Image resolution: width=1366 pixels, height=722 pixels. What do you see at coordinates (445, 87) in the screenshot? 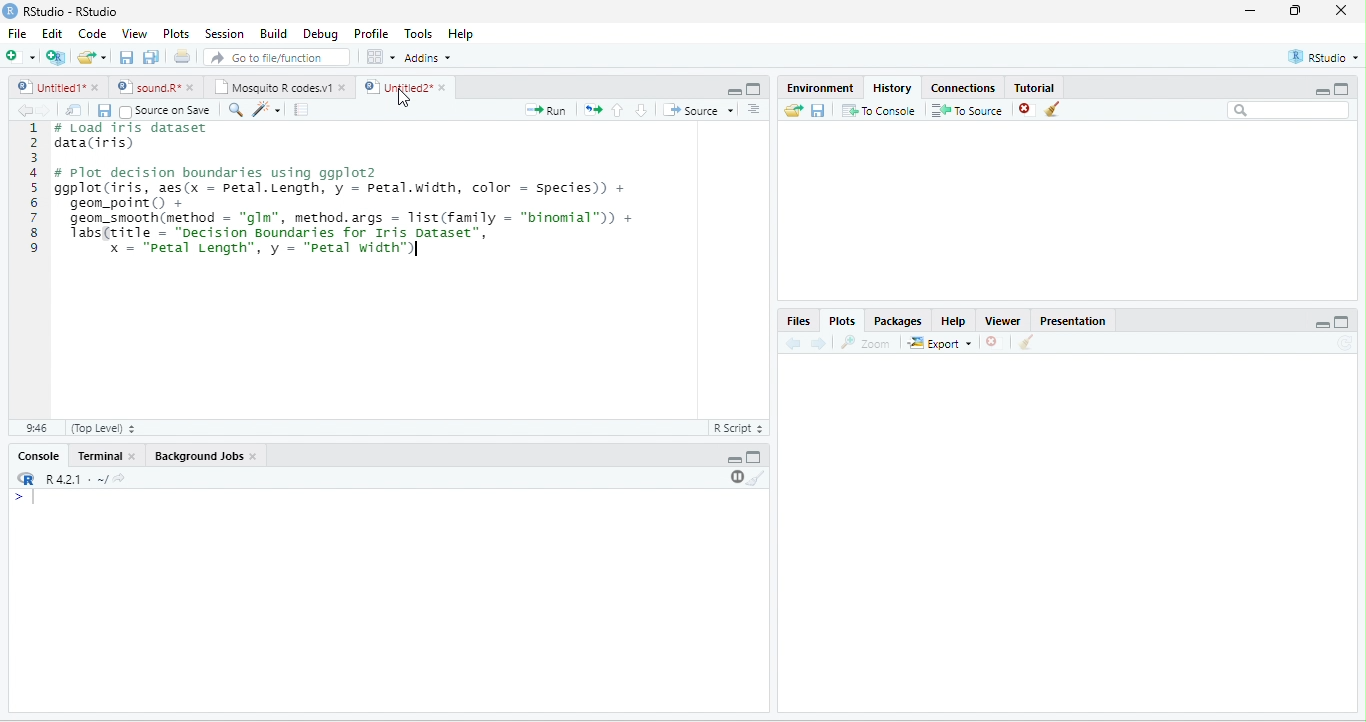
I see `close` at bounding box center [445, 87].